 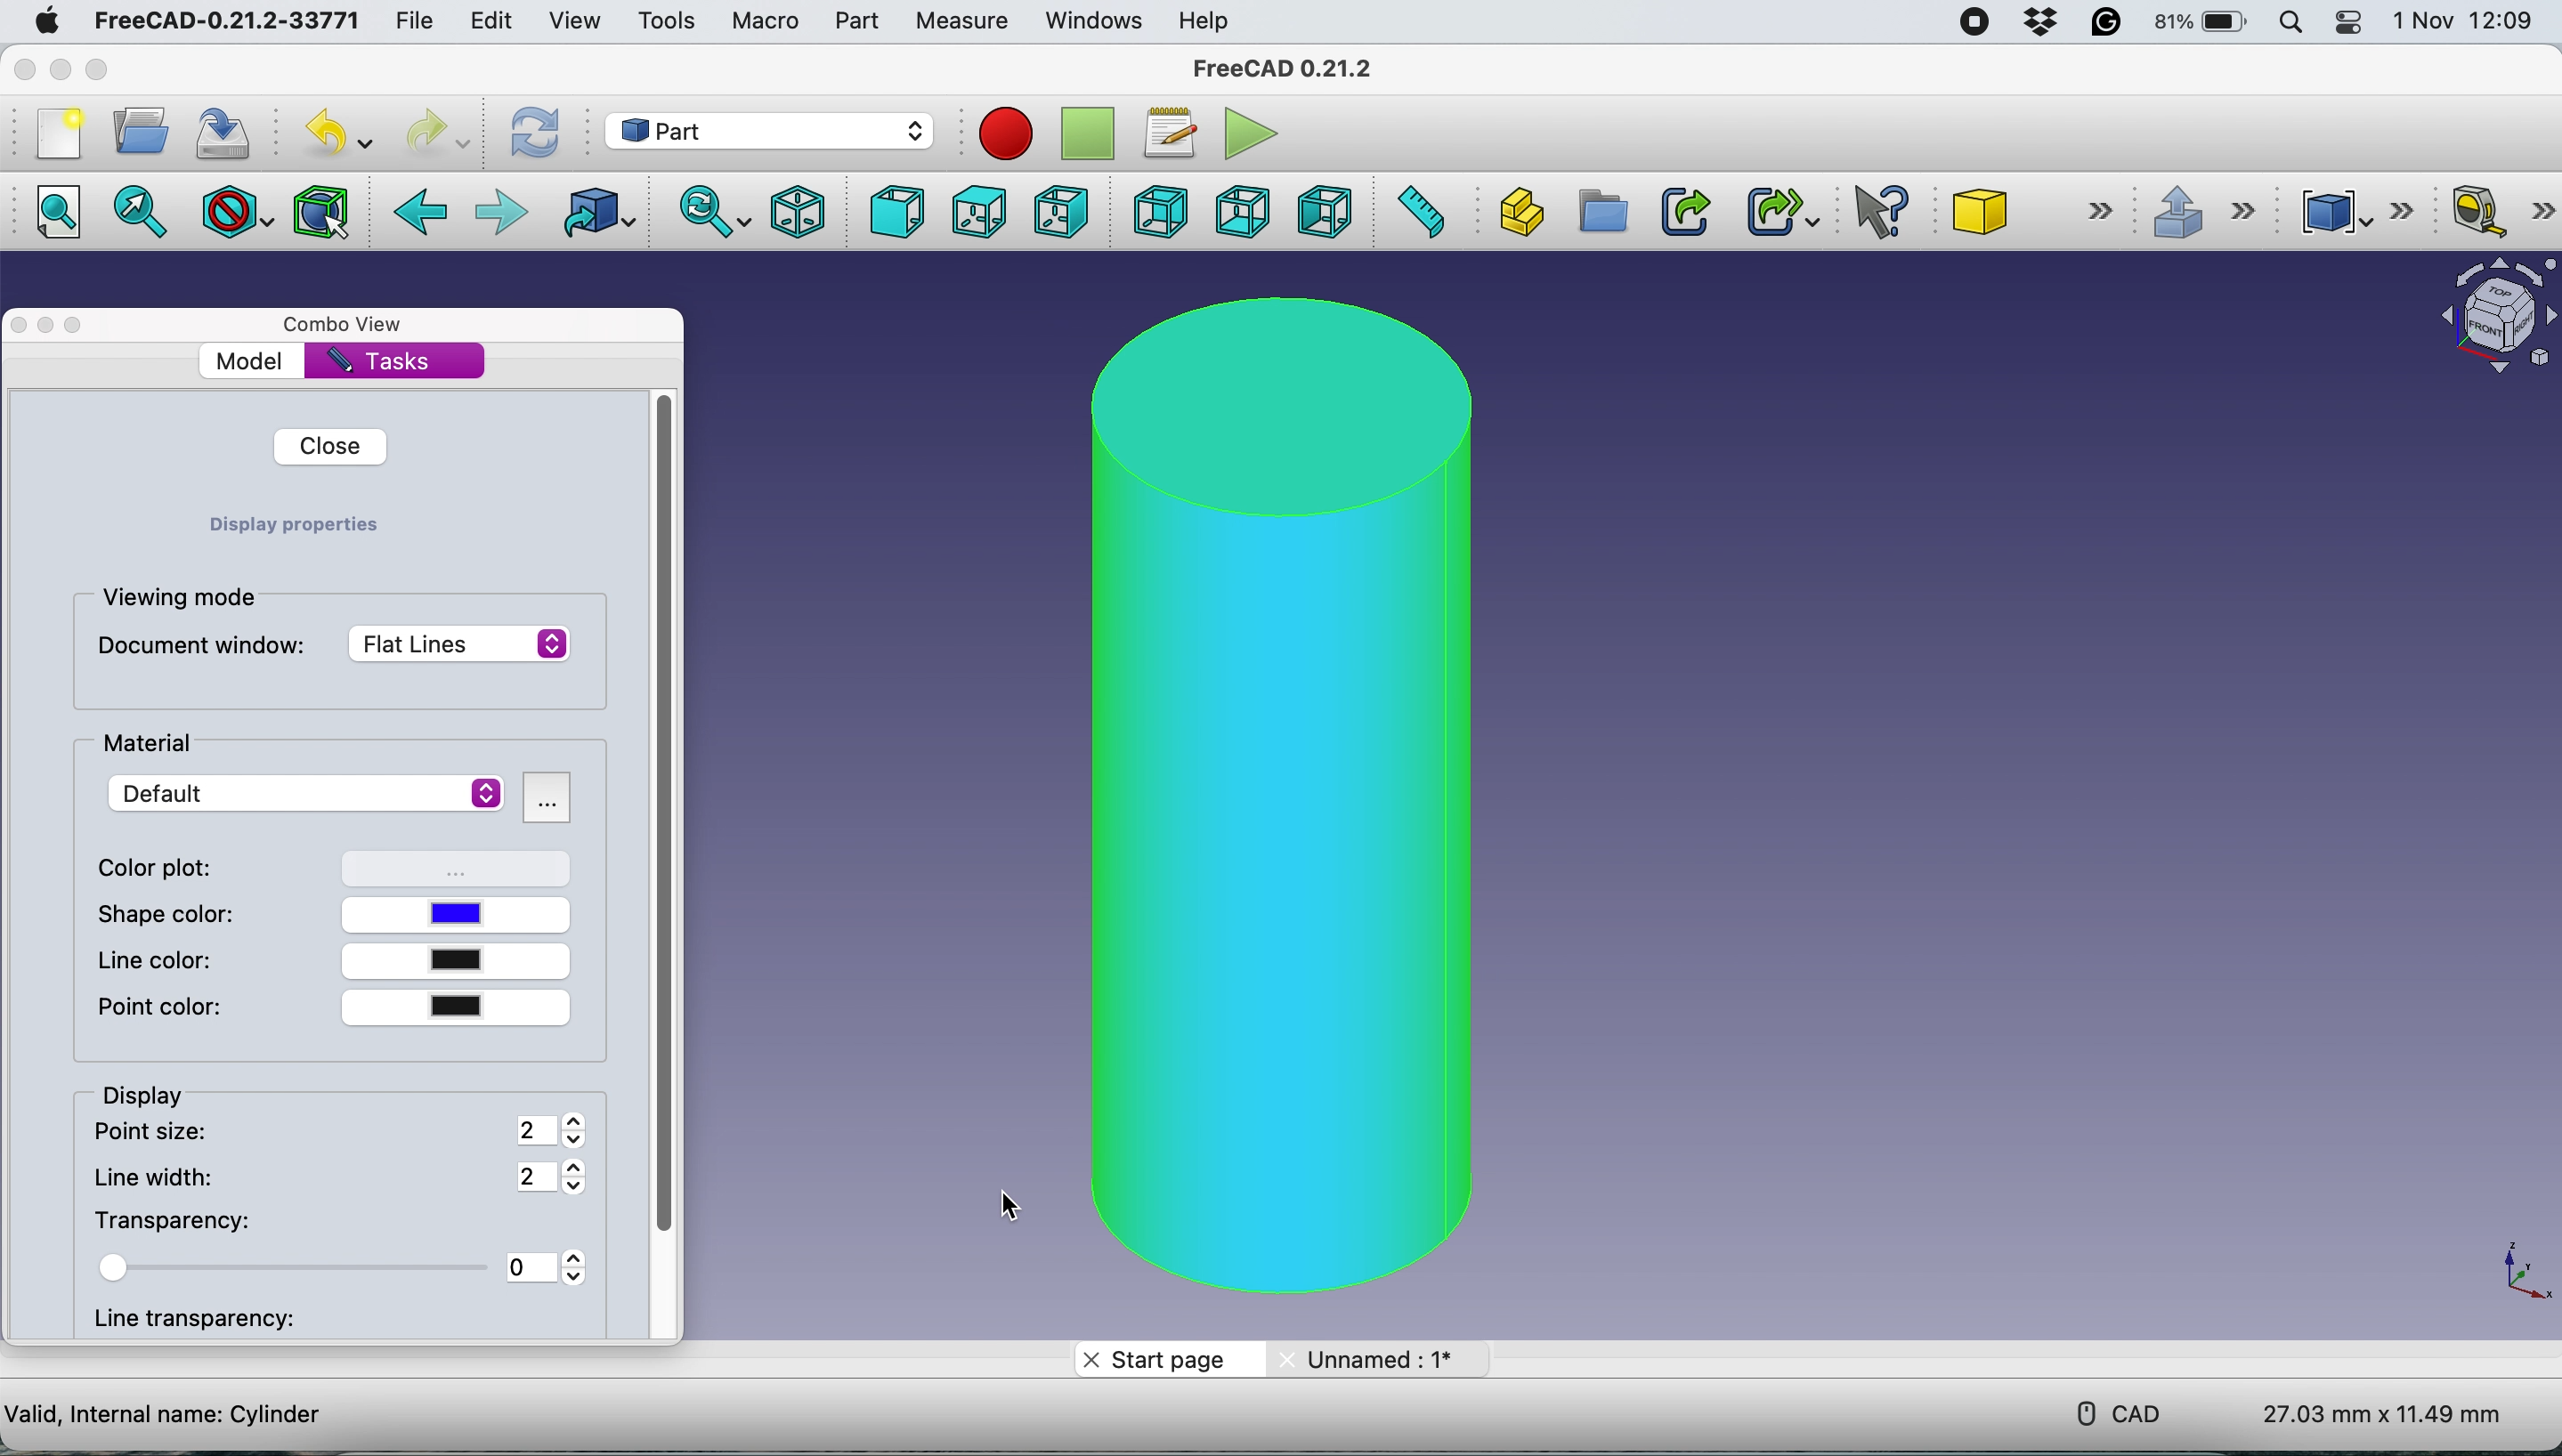 I want to click on Display properties, so click(x=294, y=529).